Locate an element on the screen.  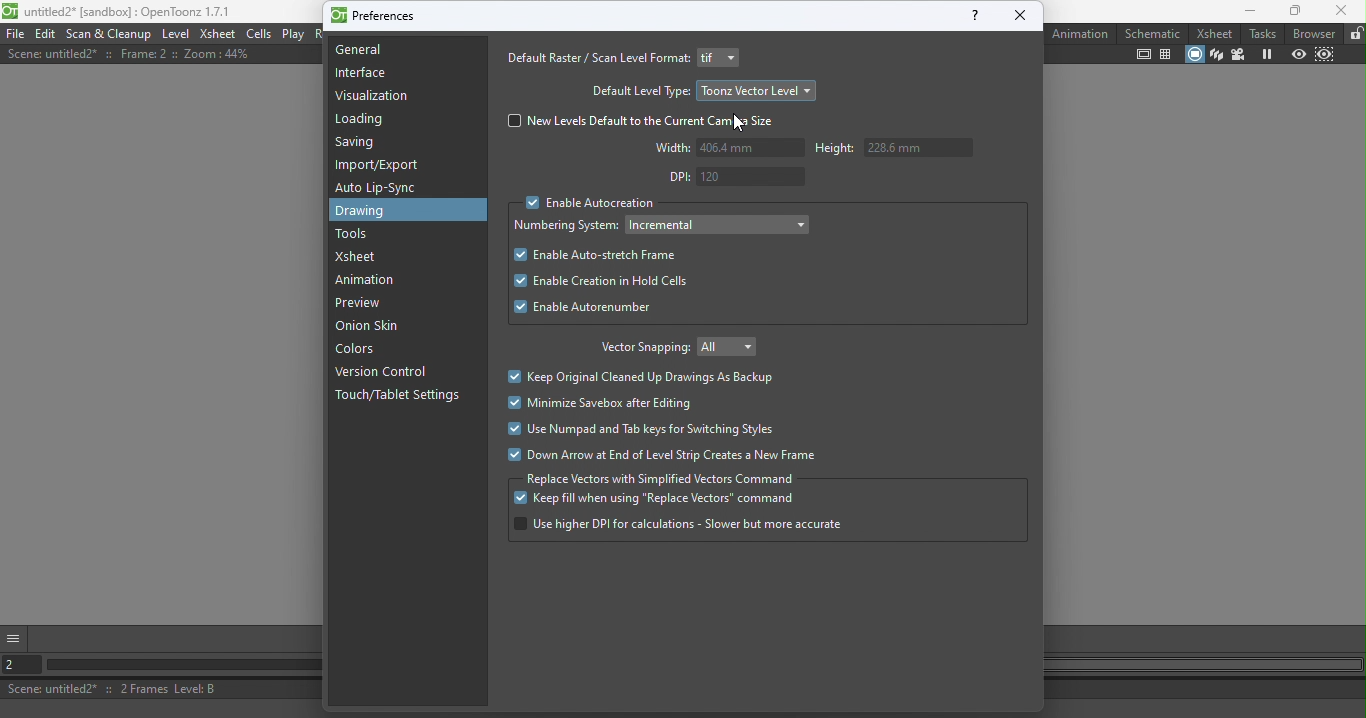
Tasks is located at coordinates (1262, 32).